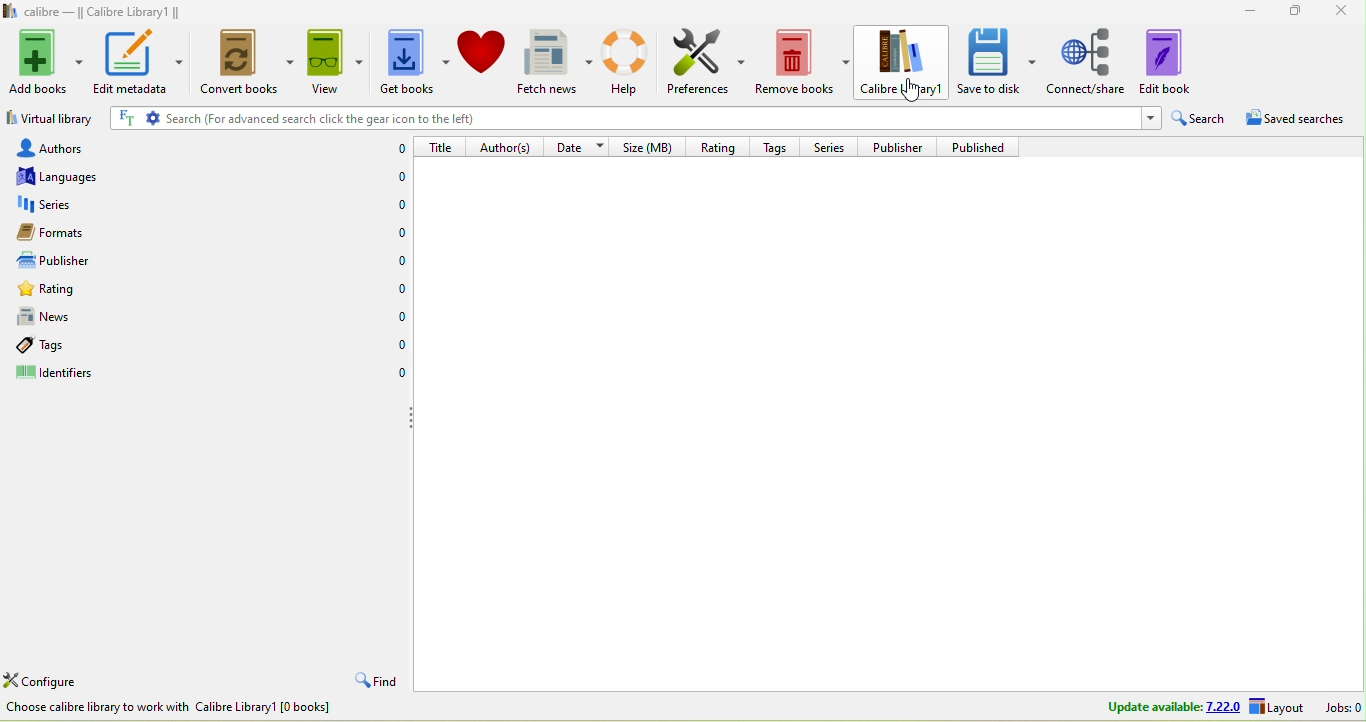 The width and height of the screenshot is (1366, 722). What do you see at coordinates (242, 64) in the screenshot?
I see `convert books` at bounding box center [242, 64].